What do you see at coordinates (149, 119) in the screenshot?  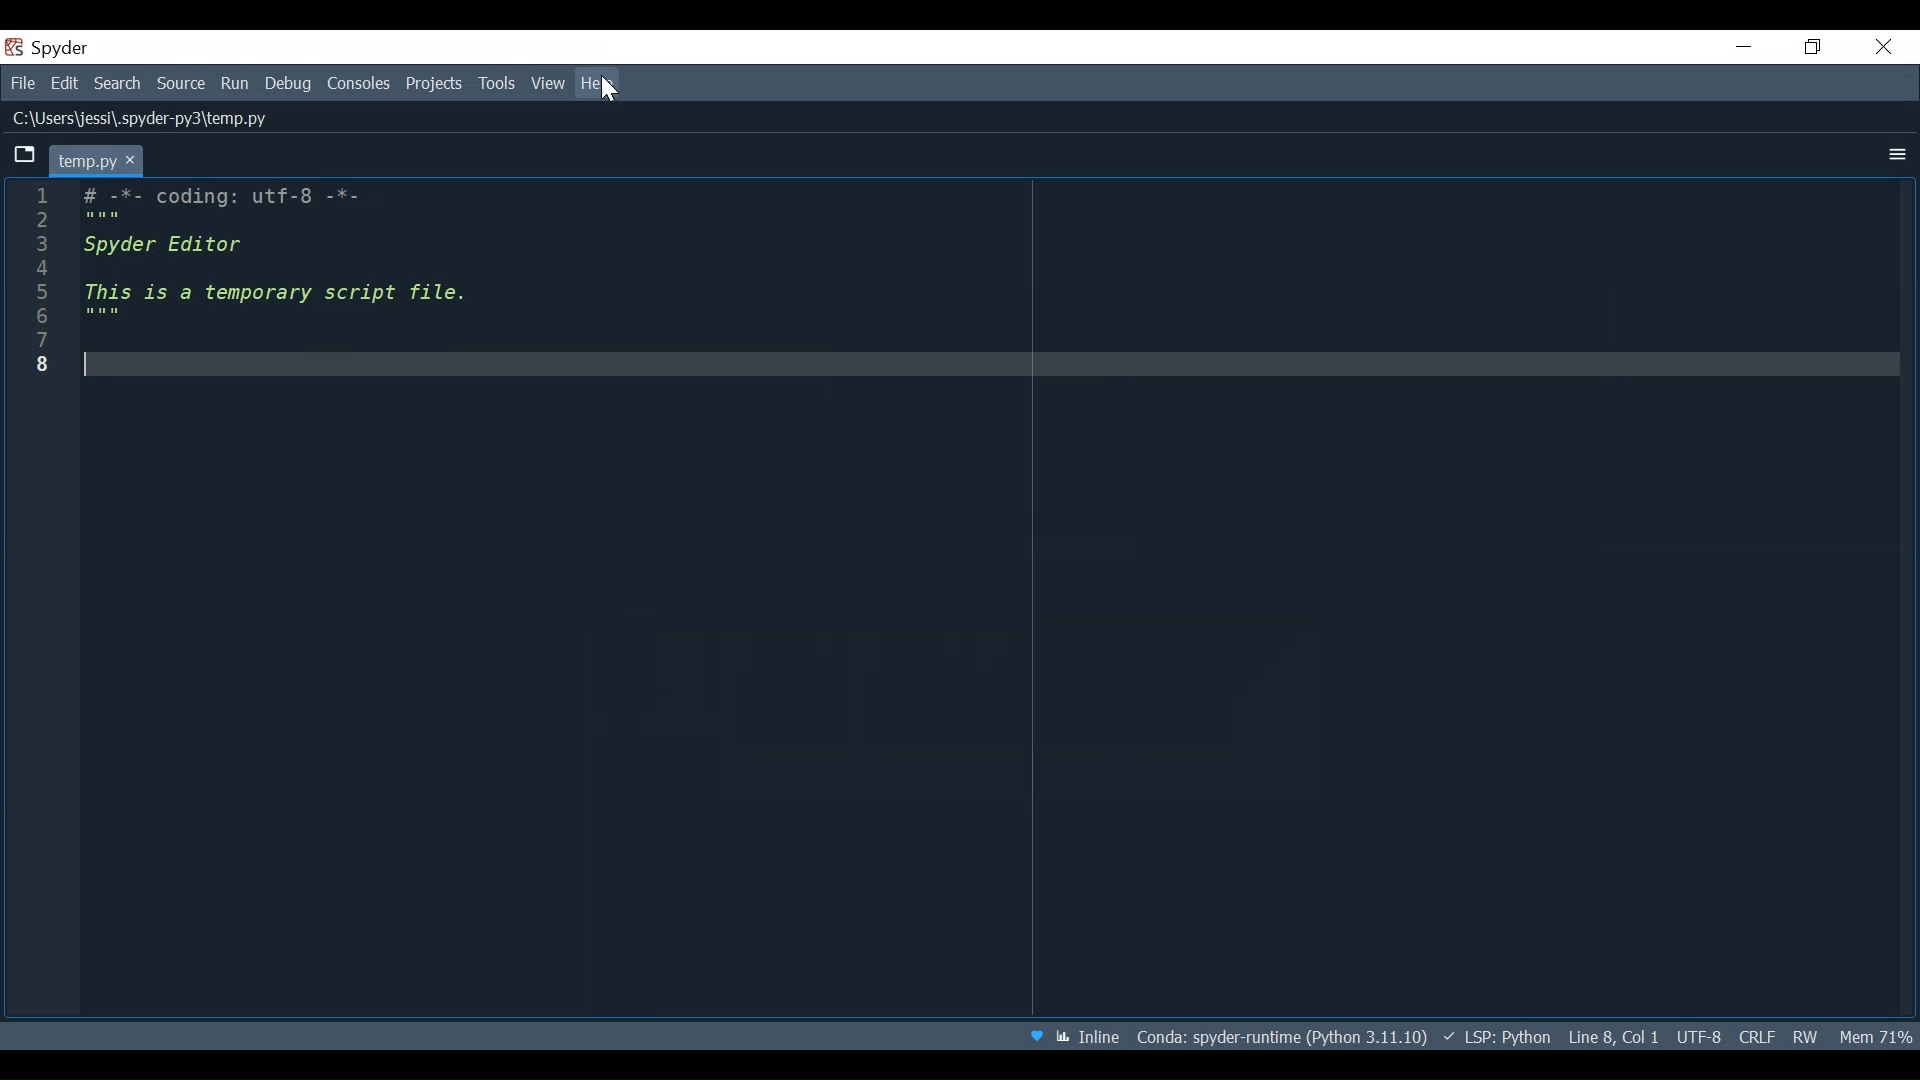 I see `File Path` at bounding box center [149, 119].